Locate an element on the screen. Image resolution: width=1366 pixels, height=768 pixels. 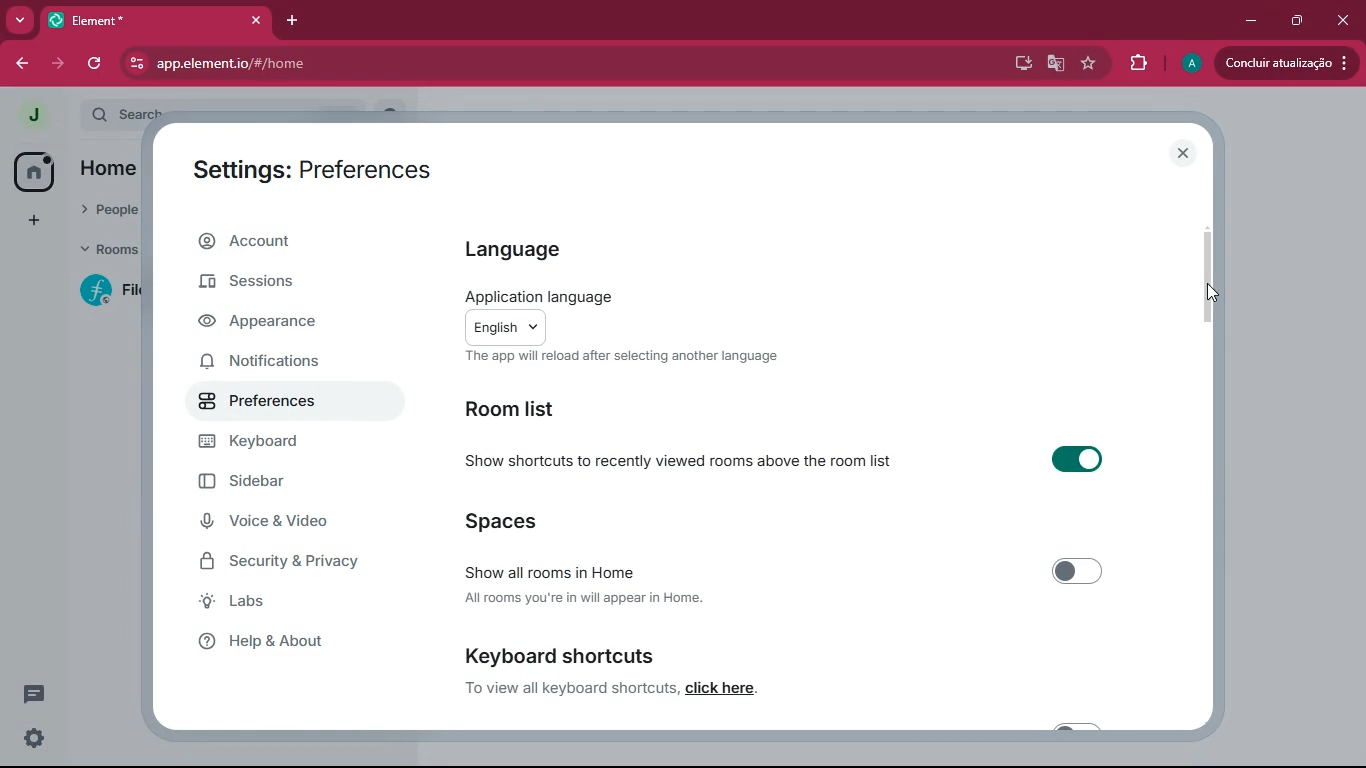
language is located at coordinates (526, 247).